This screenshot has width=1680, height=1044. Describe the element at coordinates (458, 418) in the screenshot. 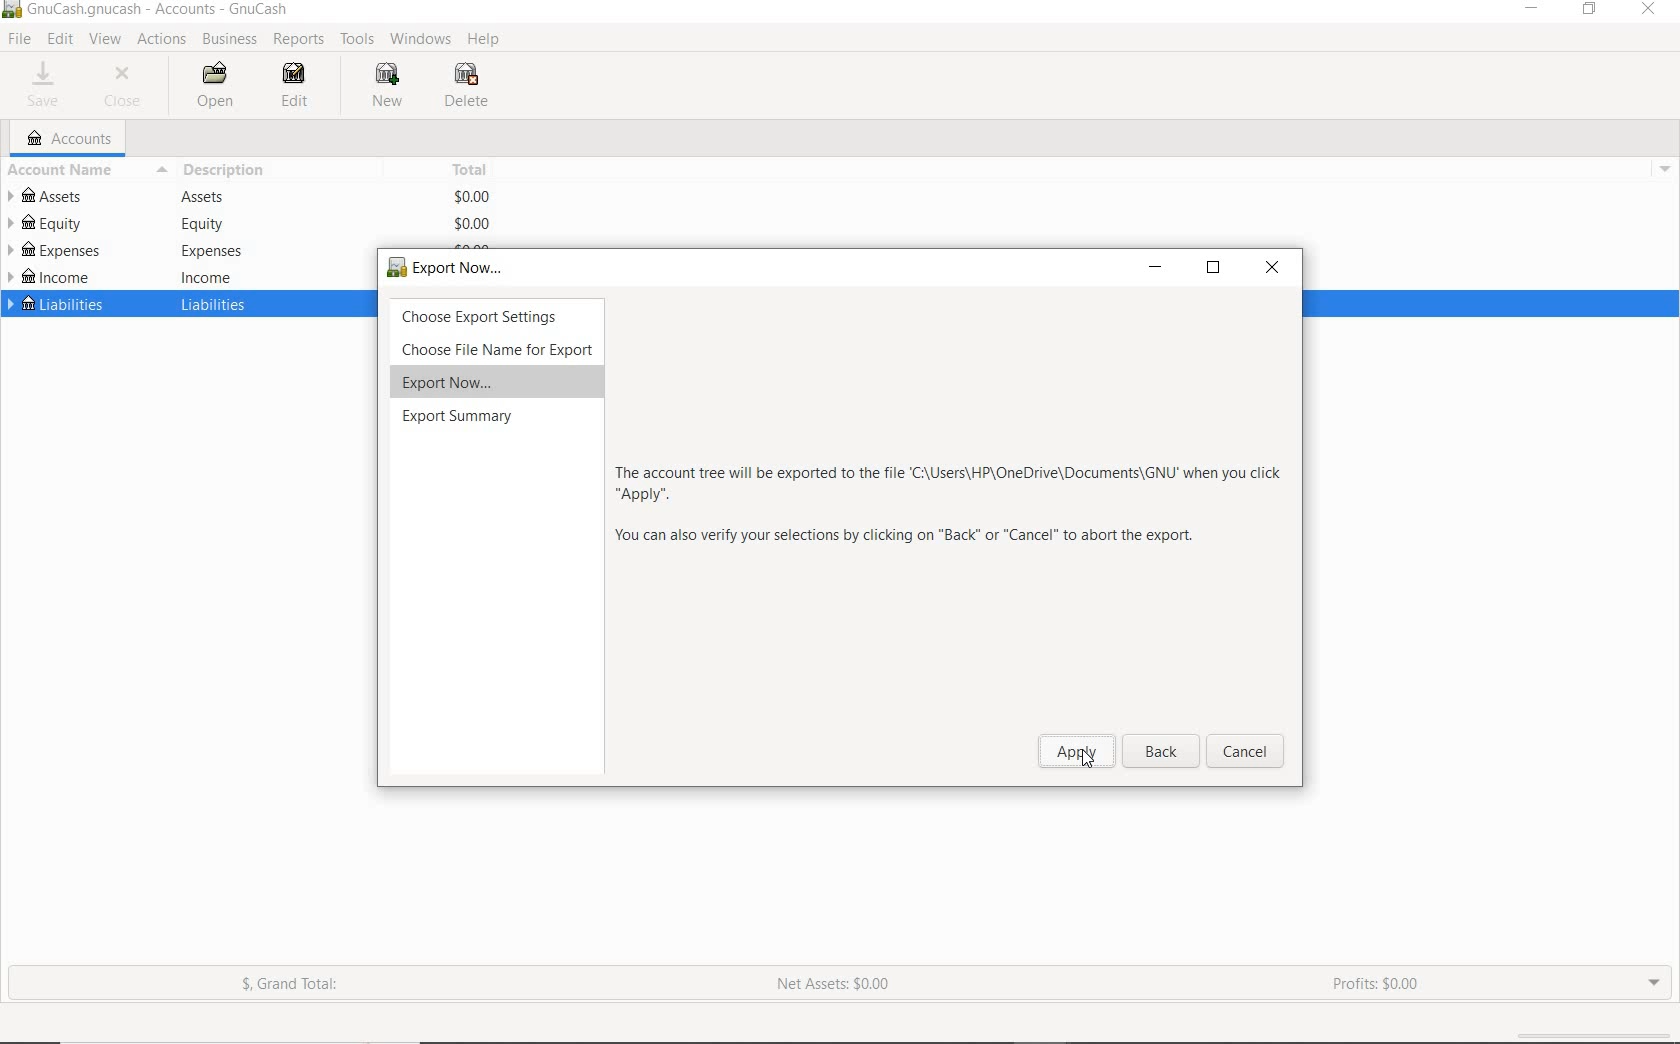

I see `export summary` at that location.